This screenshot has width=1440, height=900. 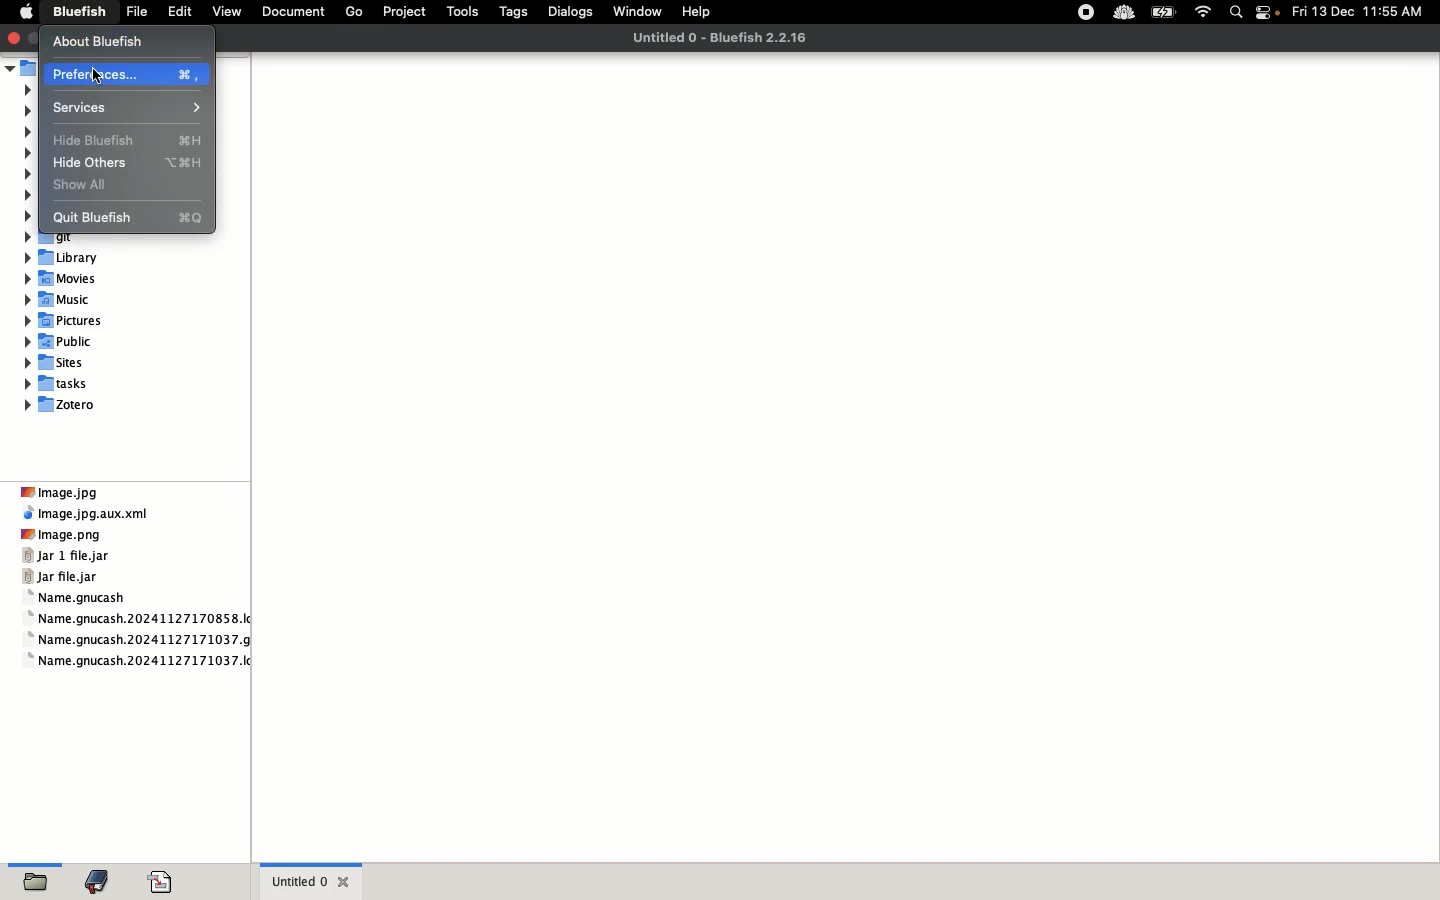 I want to click on quit bluefish, so click(x=128, y=215).